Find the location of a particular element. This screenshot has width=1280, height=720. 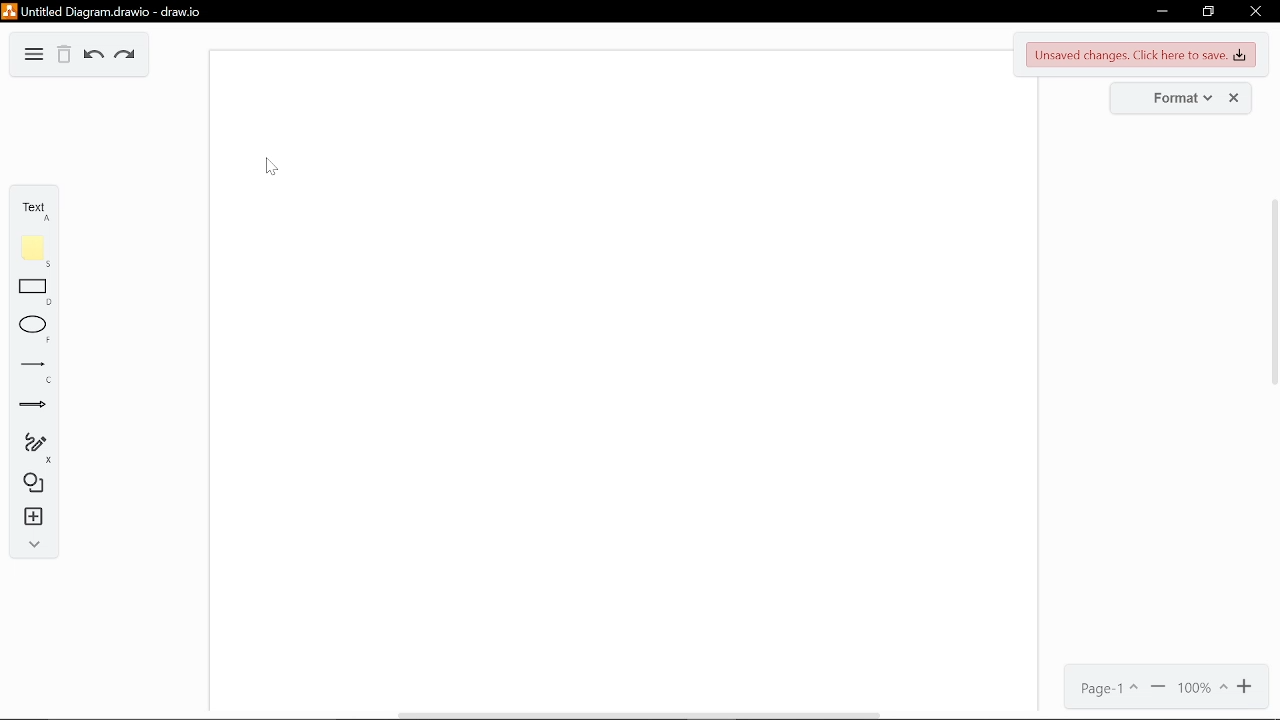

delete is located at coordinates (65, 56).